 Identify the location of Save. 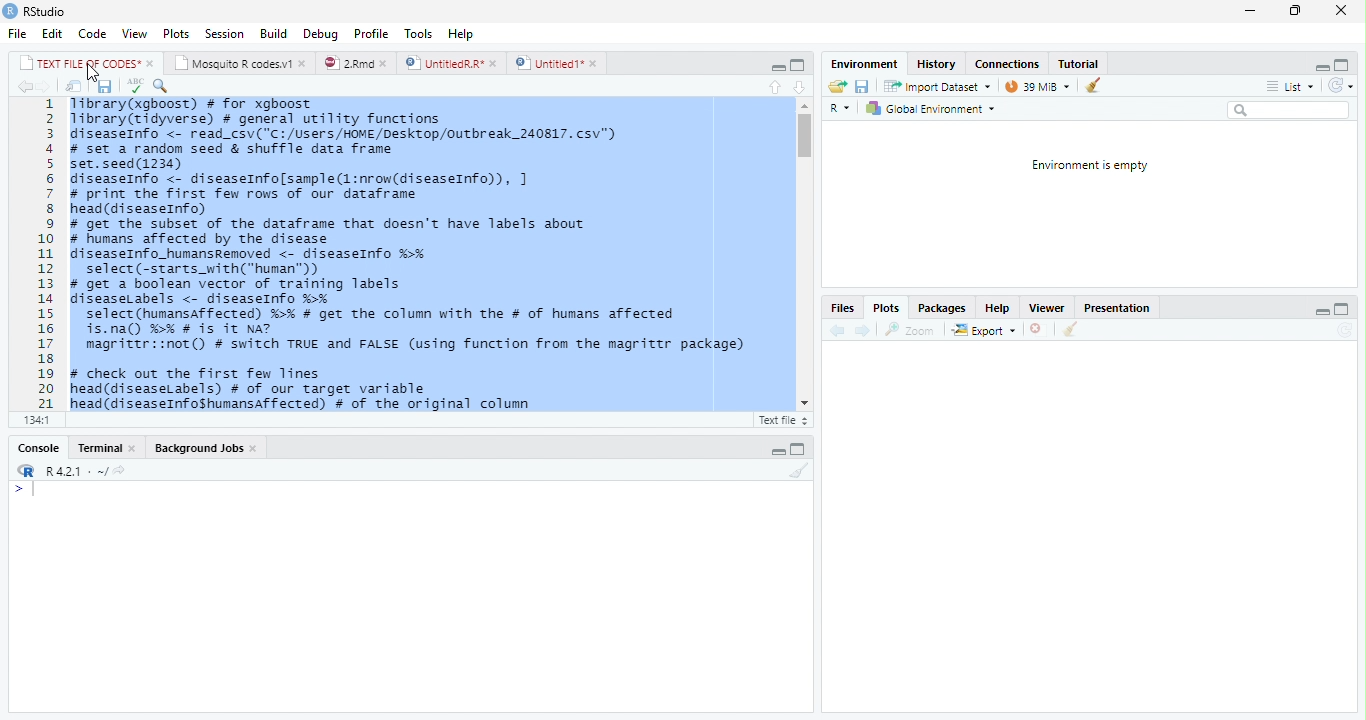
(863, 85).